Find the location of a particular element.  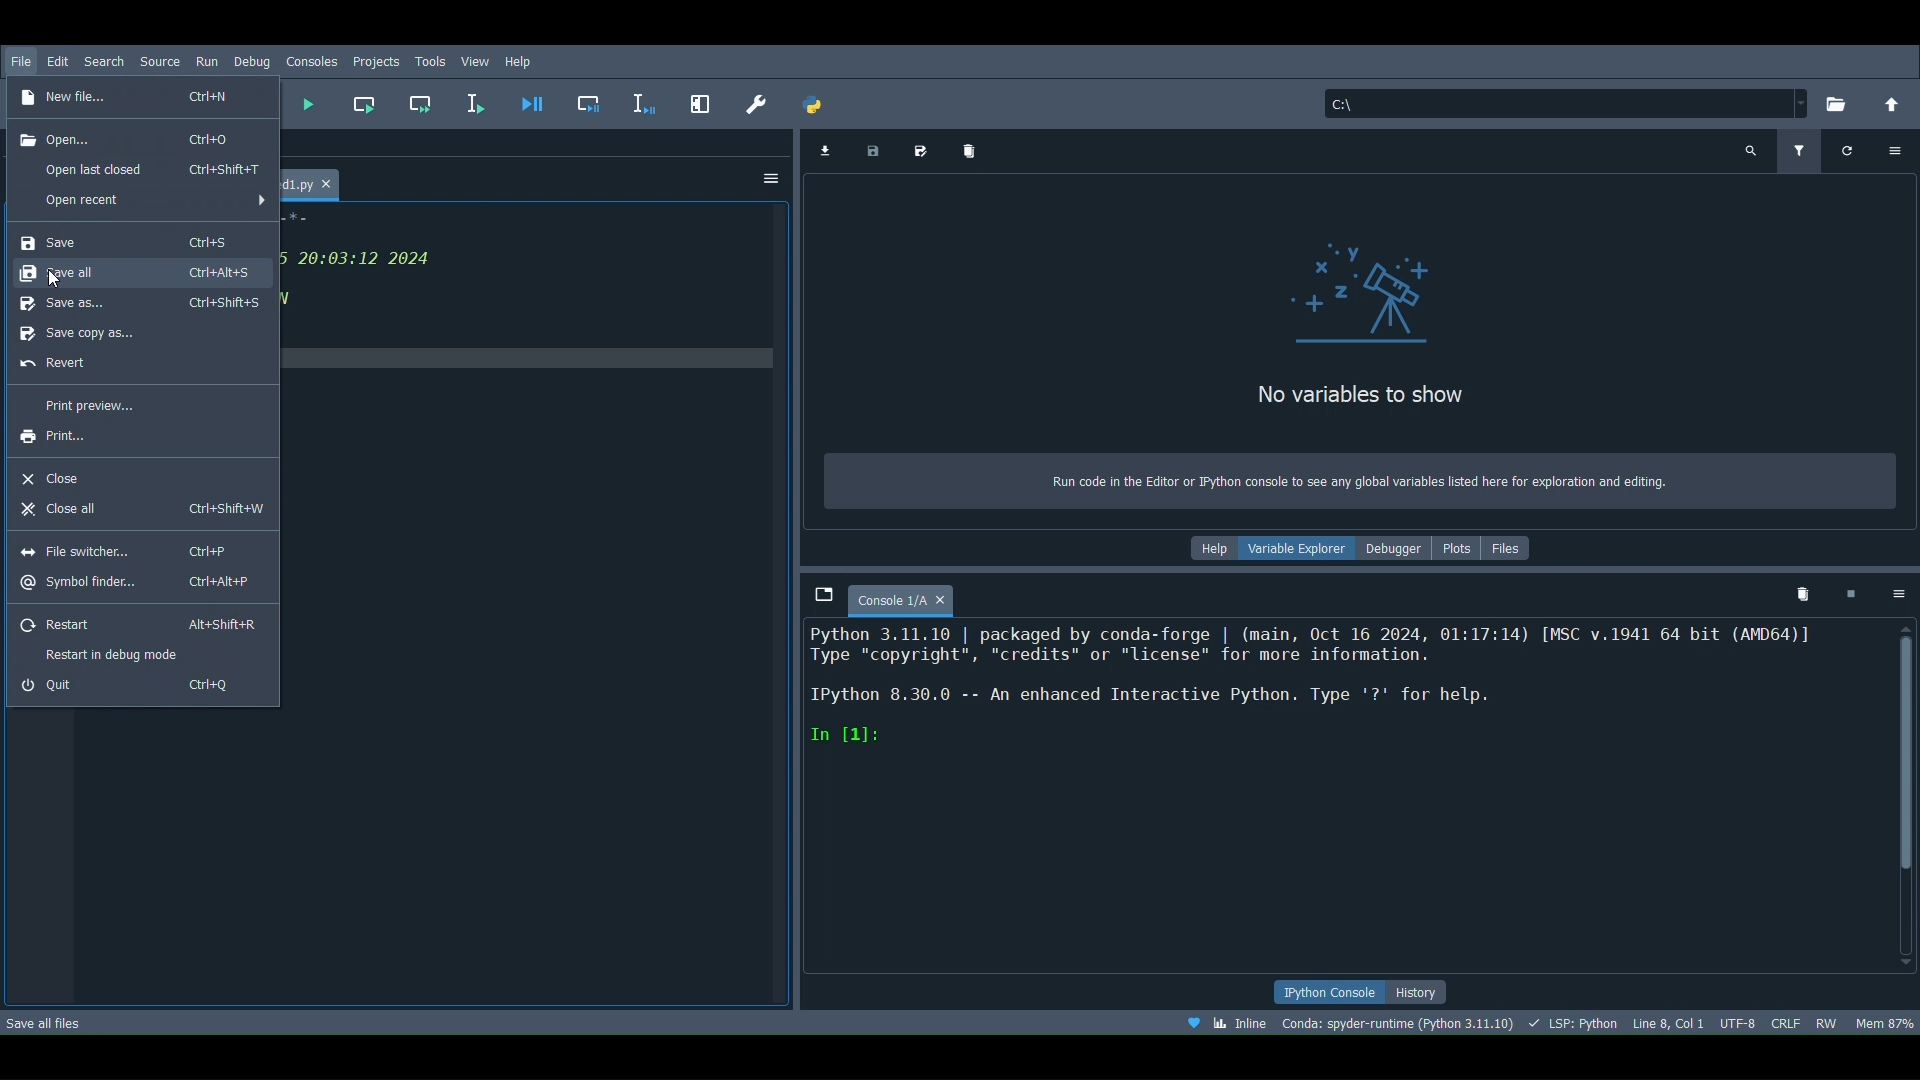

 is located at coordinates (138, 622).